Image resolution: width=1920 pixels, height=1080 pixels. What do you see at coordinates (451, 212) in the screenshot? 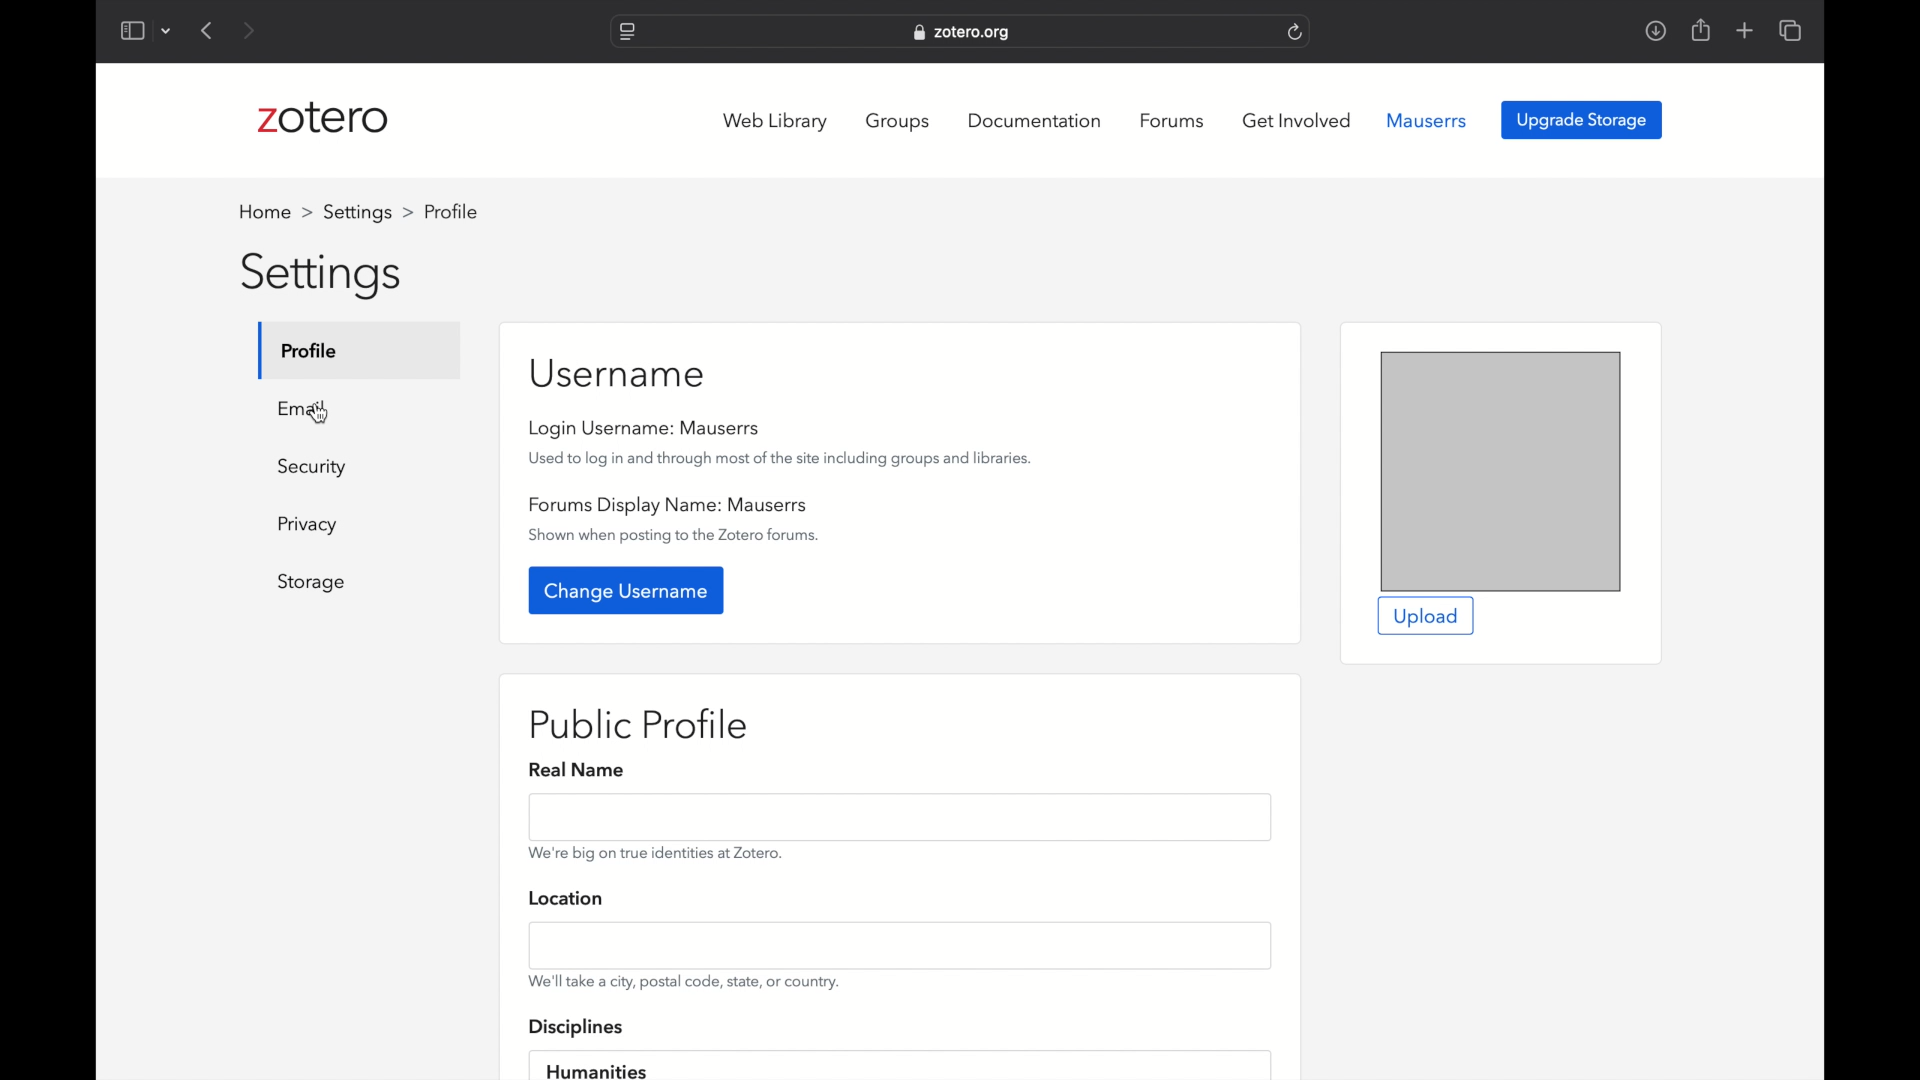
I see `profile` at bounding box center [451, 212].